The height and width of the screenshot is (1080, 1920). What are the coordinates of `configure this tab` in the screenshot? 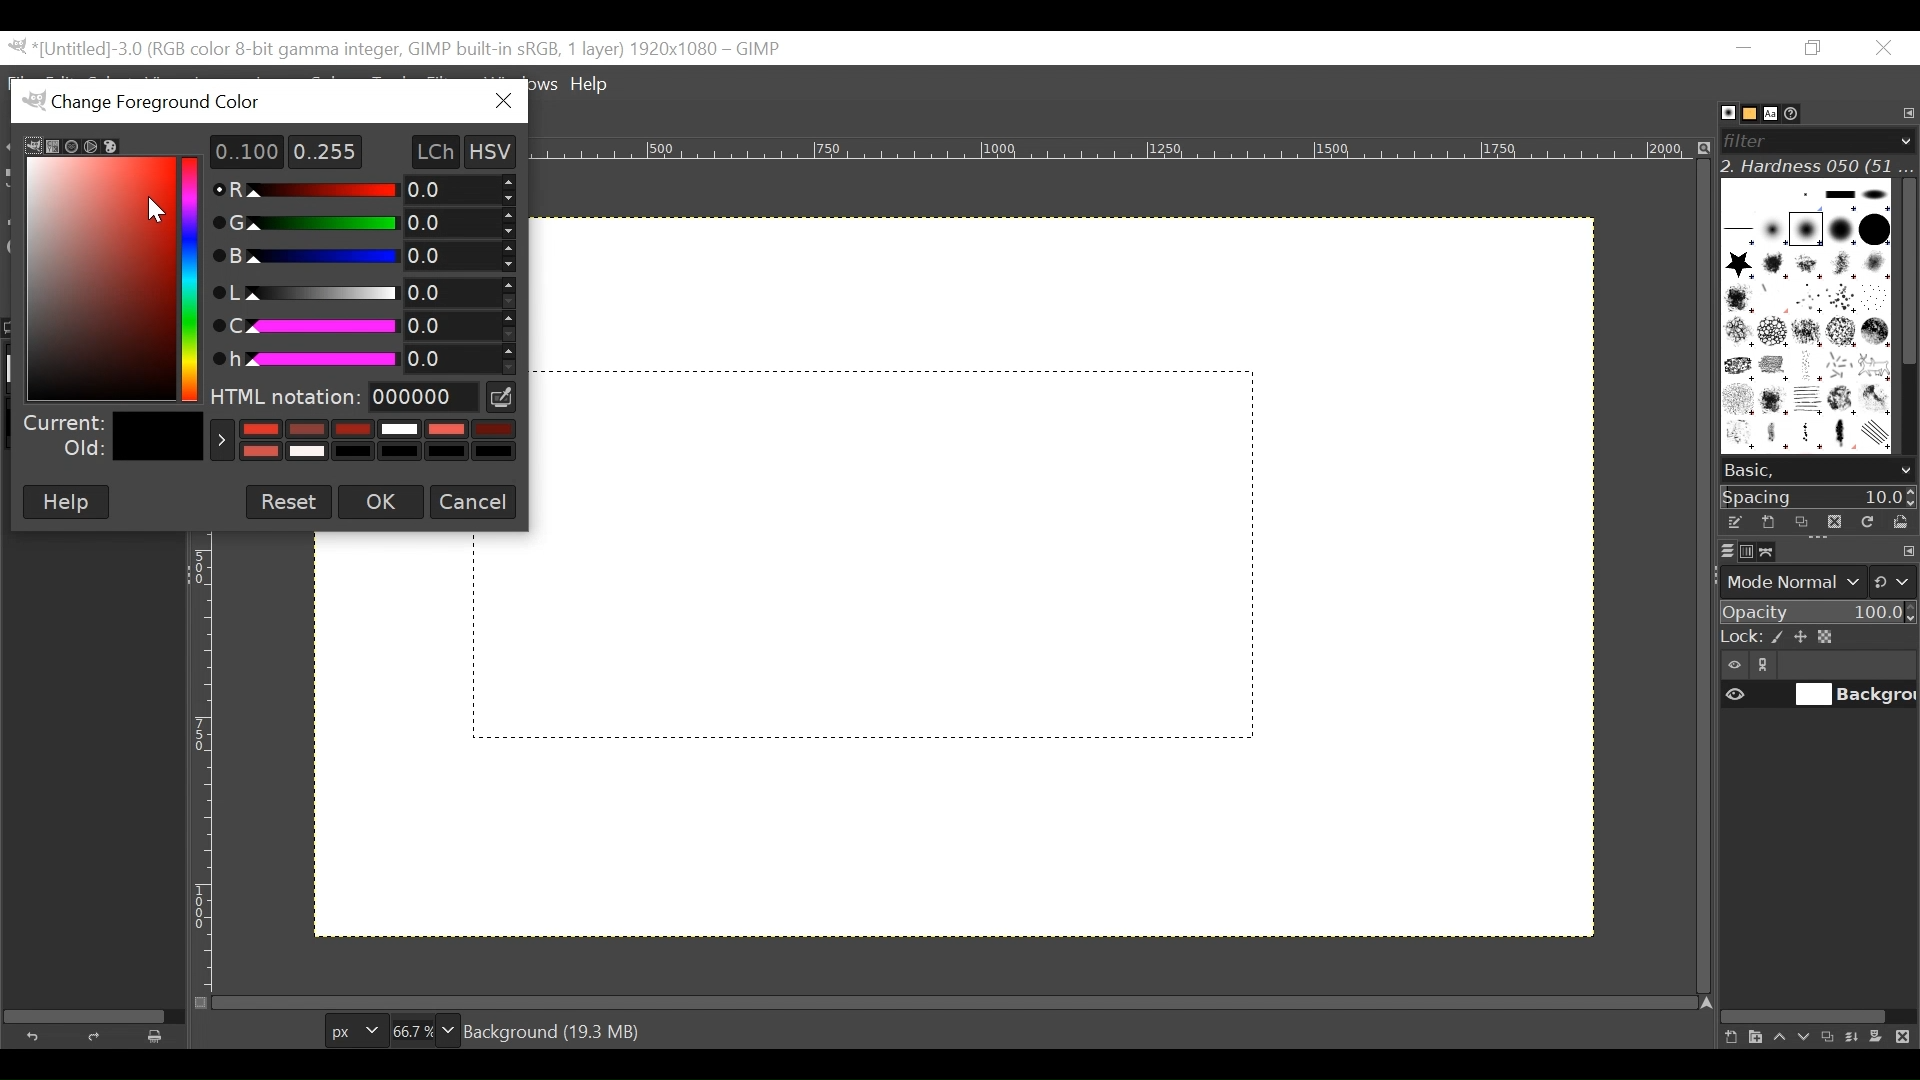 It's located at (1908, 553).